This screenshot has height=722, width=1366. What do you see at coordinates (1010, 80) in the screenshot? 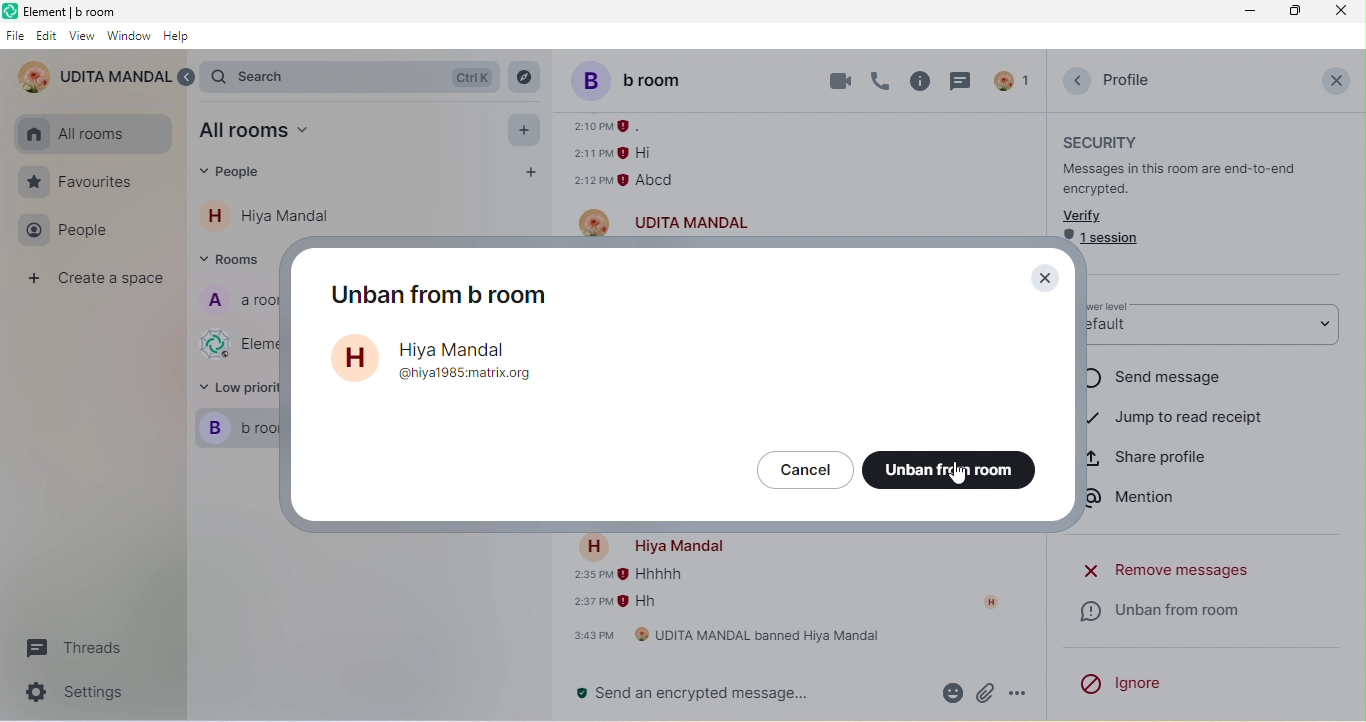
I see `account` at bounding box center [1010, 80].